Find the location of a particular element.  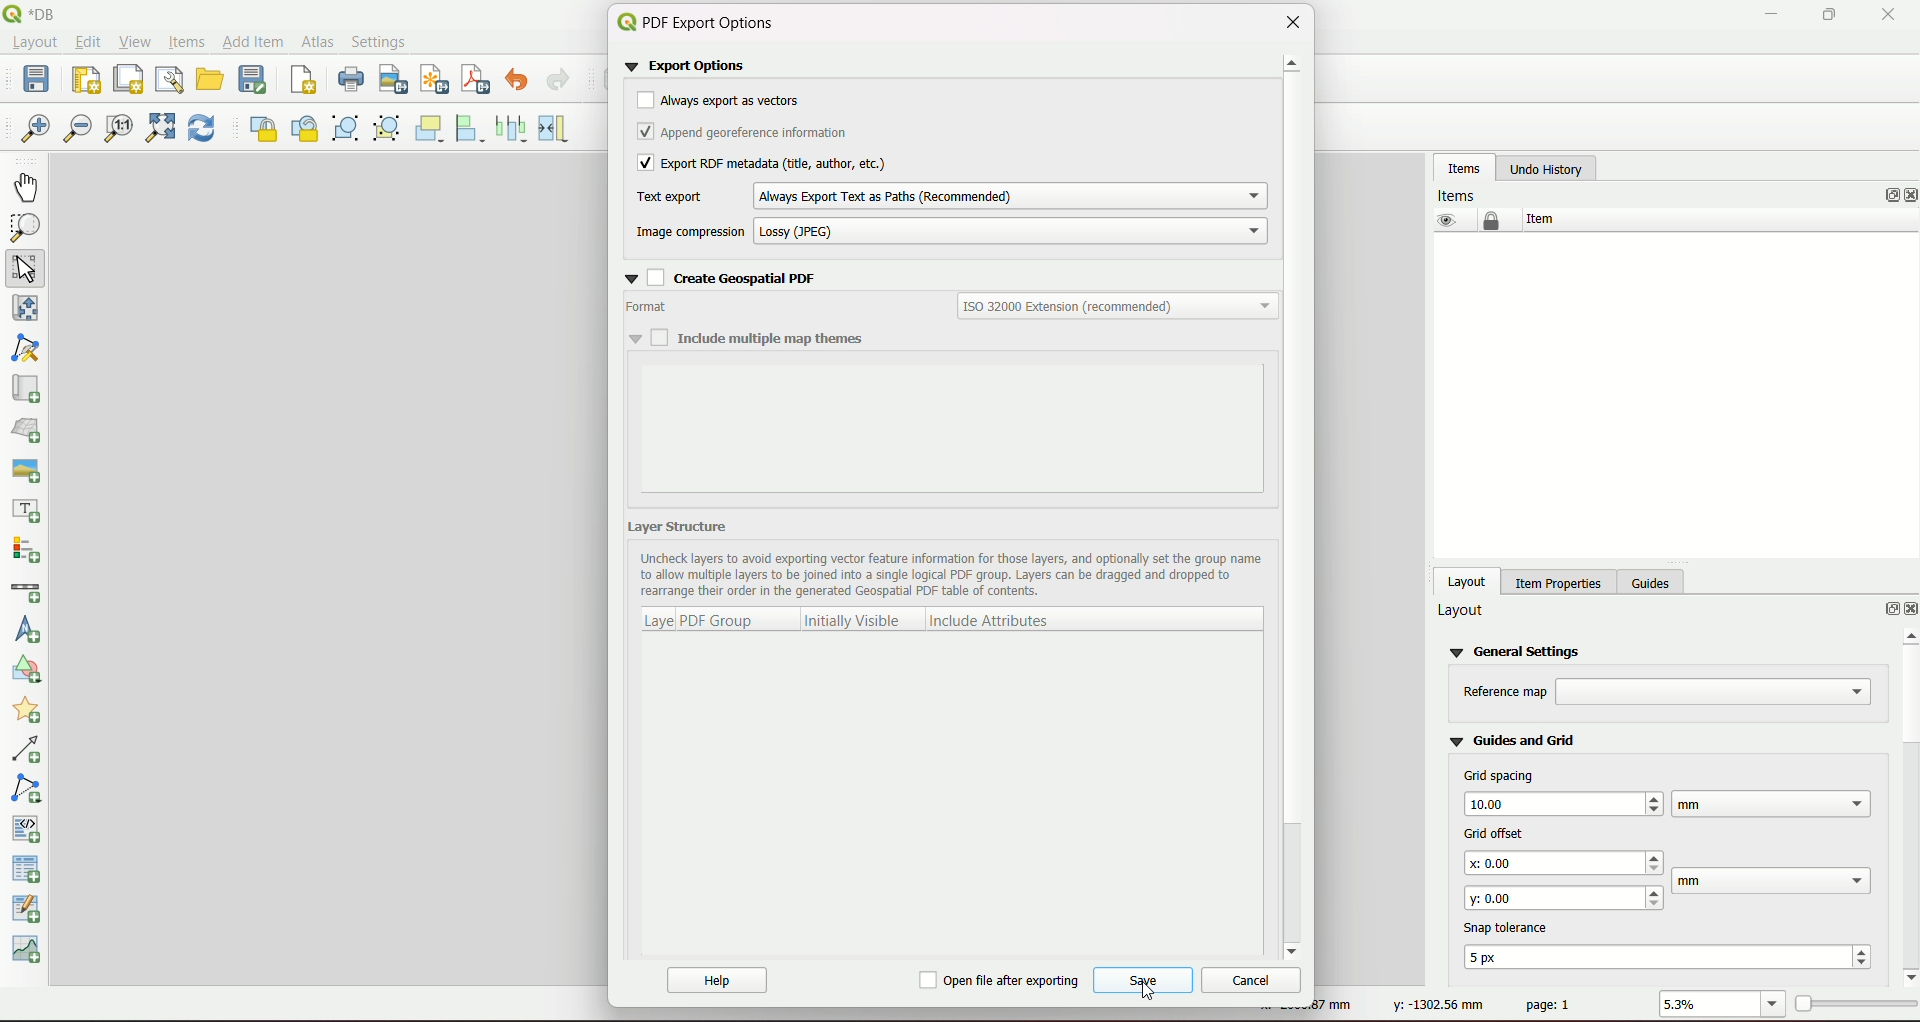

text box is located at coordinates (1715, 692).